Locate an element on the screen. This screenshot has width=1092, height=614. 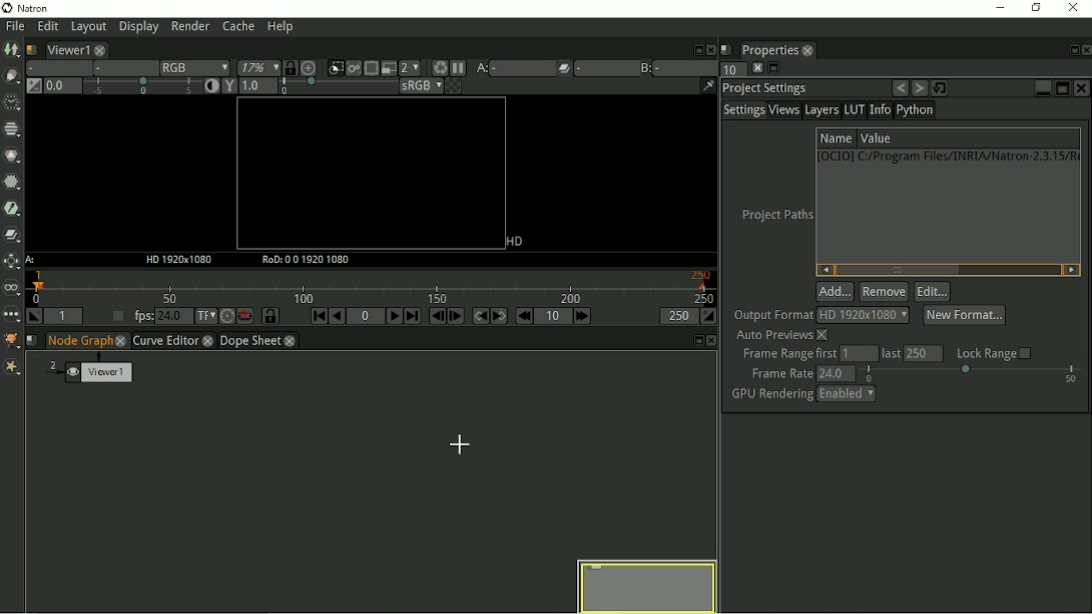
Project settings is located at coordinates (766, 87).